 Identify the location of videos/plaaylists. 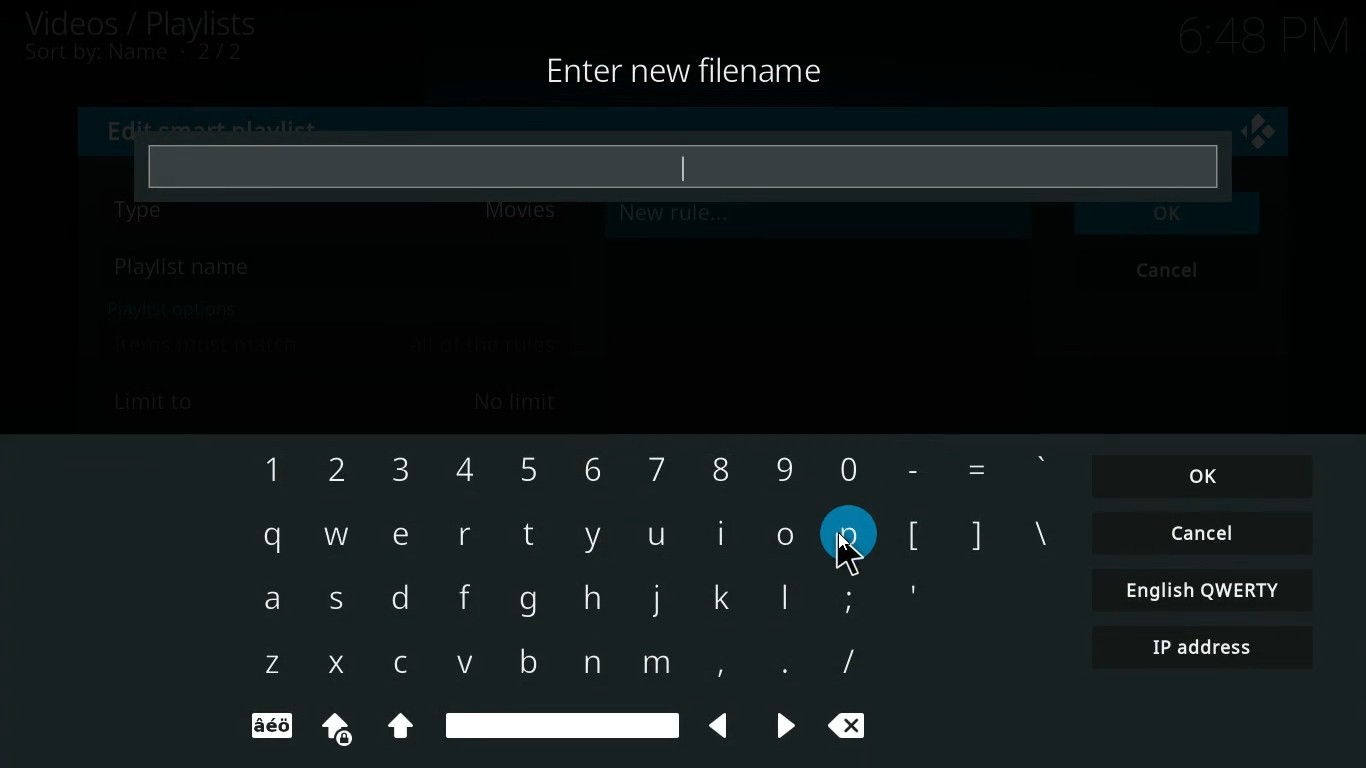
(143, 24).